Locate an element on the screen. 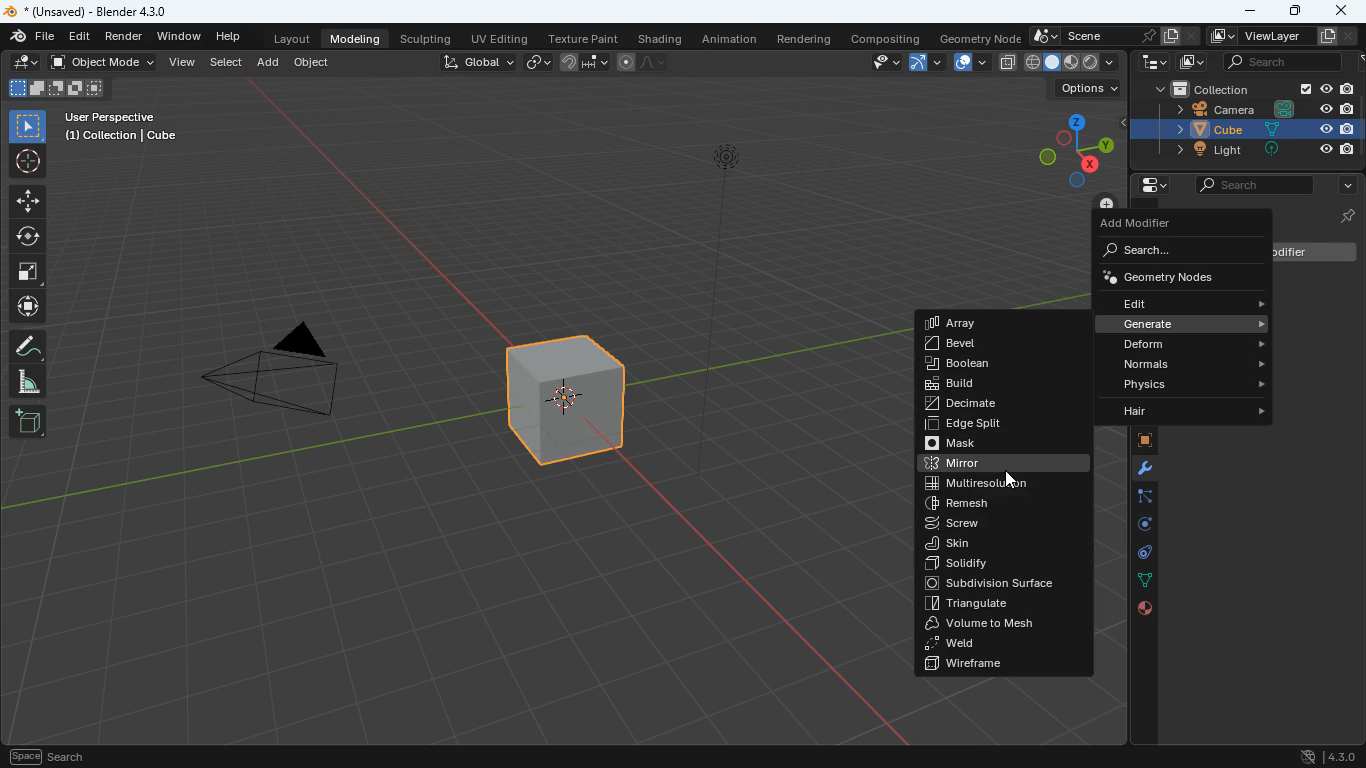 Image resolution: width=1366 pixels, height=768 pixels. light is located at coordinates (722, 312).